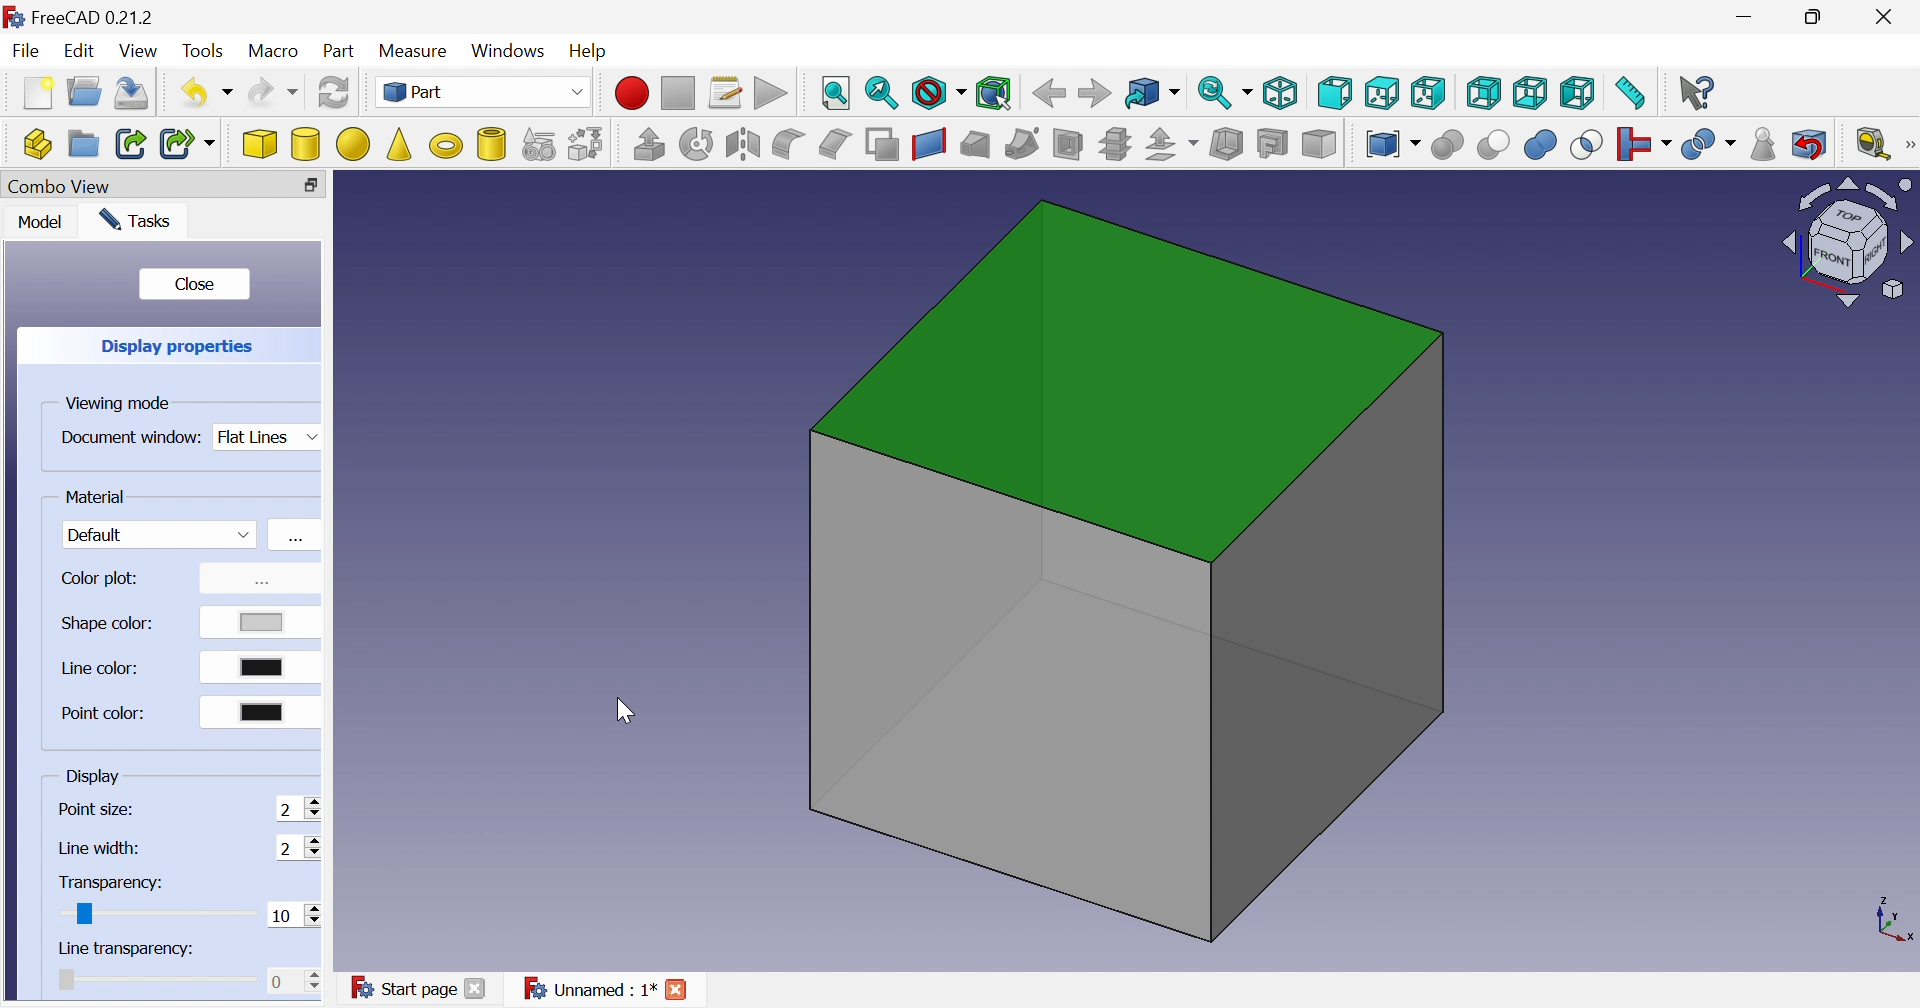  What do you see at coordinates (699, 143) in the screenshot?
I see `Revolve` at bounding box center [699, 143].